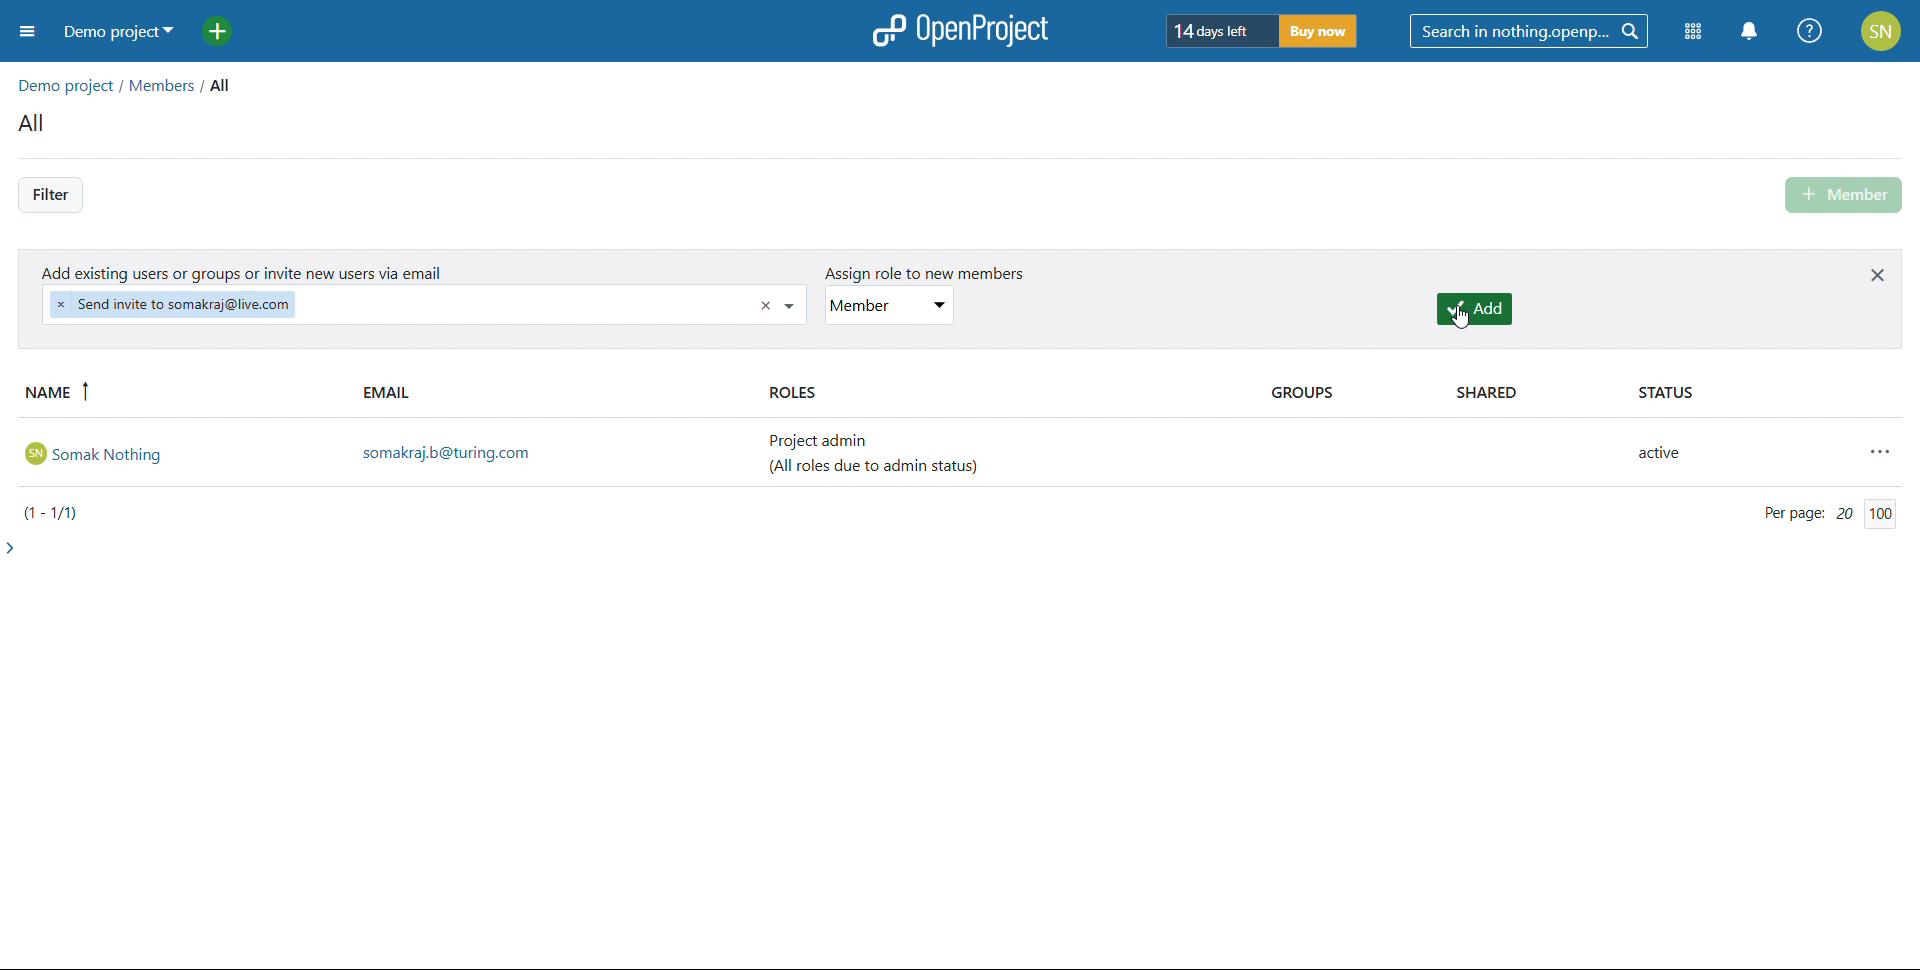 The image size is (1920, 970). I want to click on all, so click(227, 85).